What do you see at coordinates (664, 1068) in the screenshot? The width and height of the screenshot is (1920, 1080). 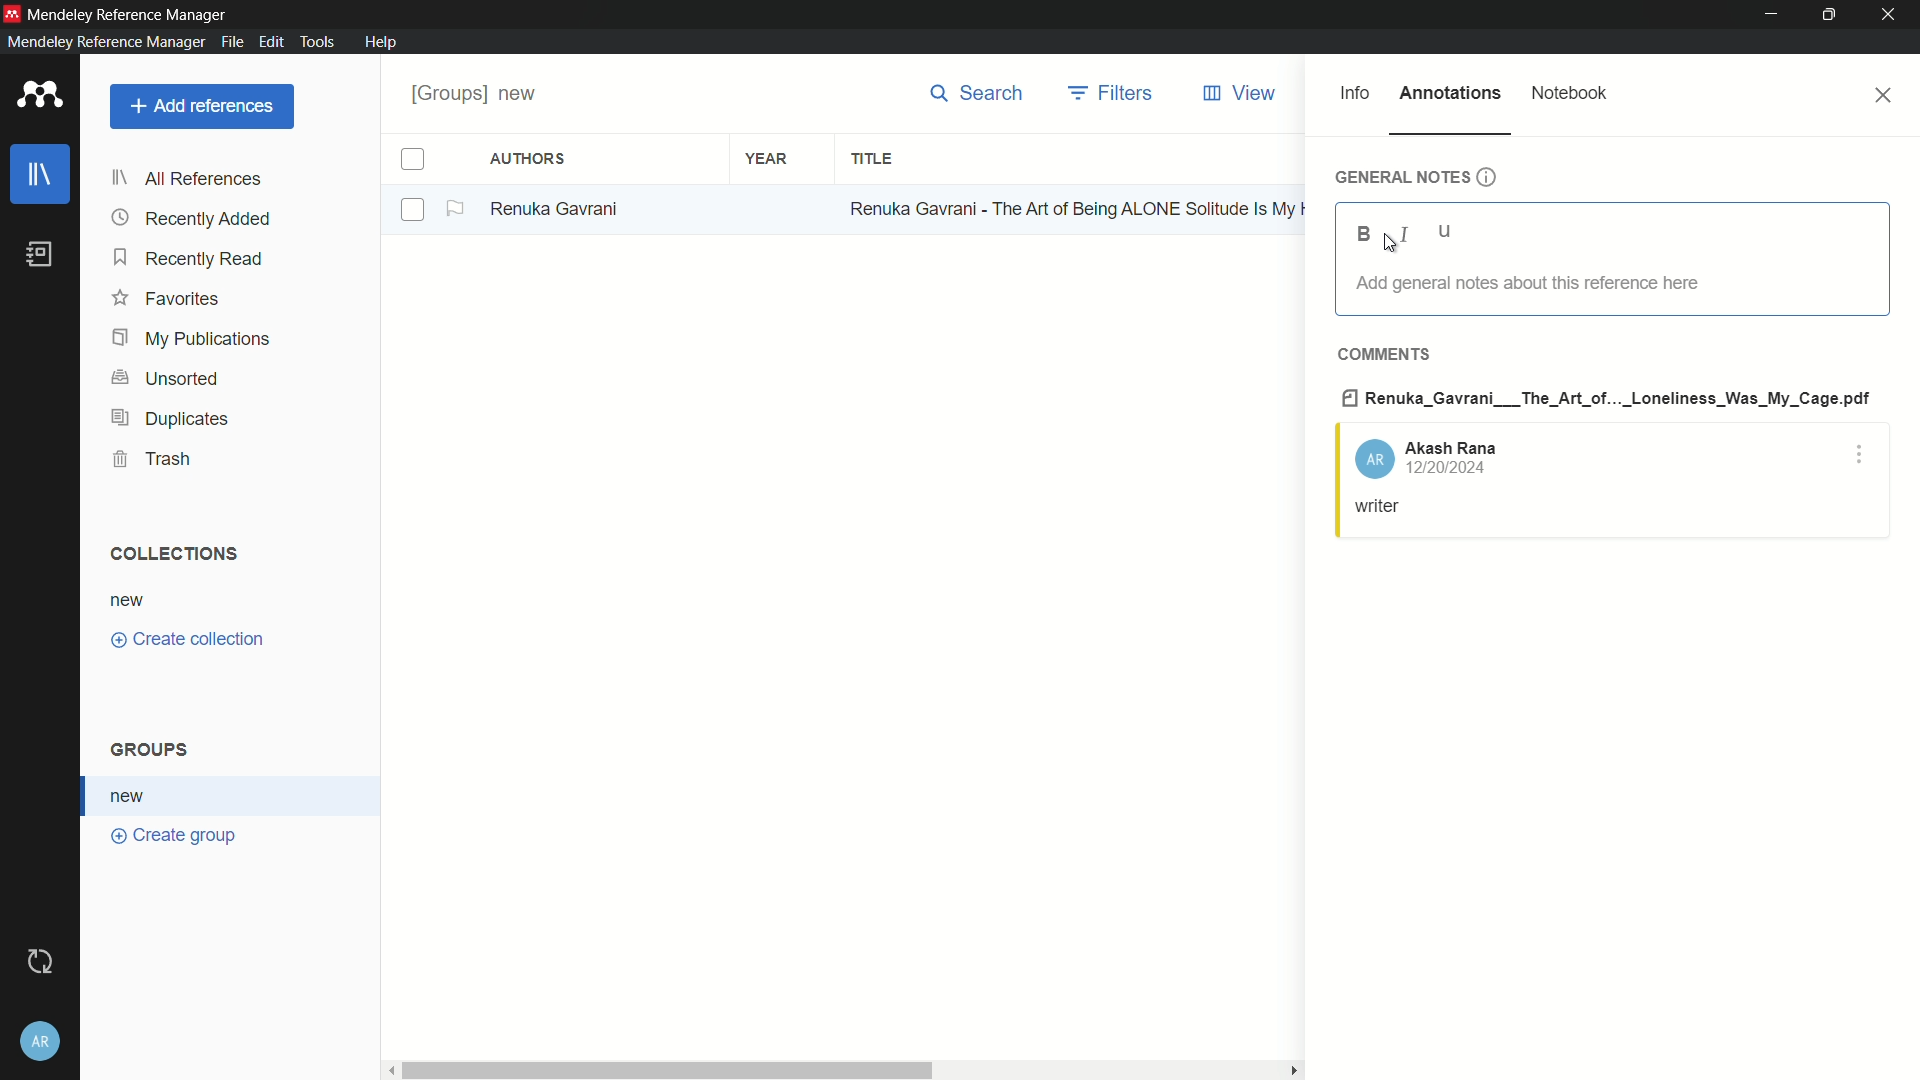 I see `scrollbar` at bounding box center [664, 1068].